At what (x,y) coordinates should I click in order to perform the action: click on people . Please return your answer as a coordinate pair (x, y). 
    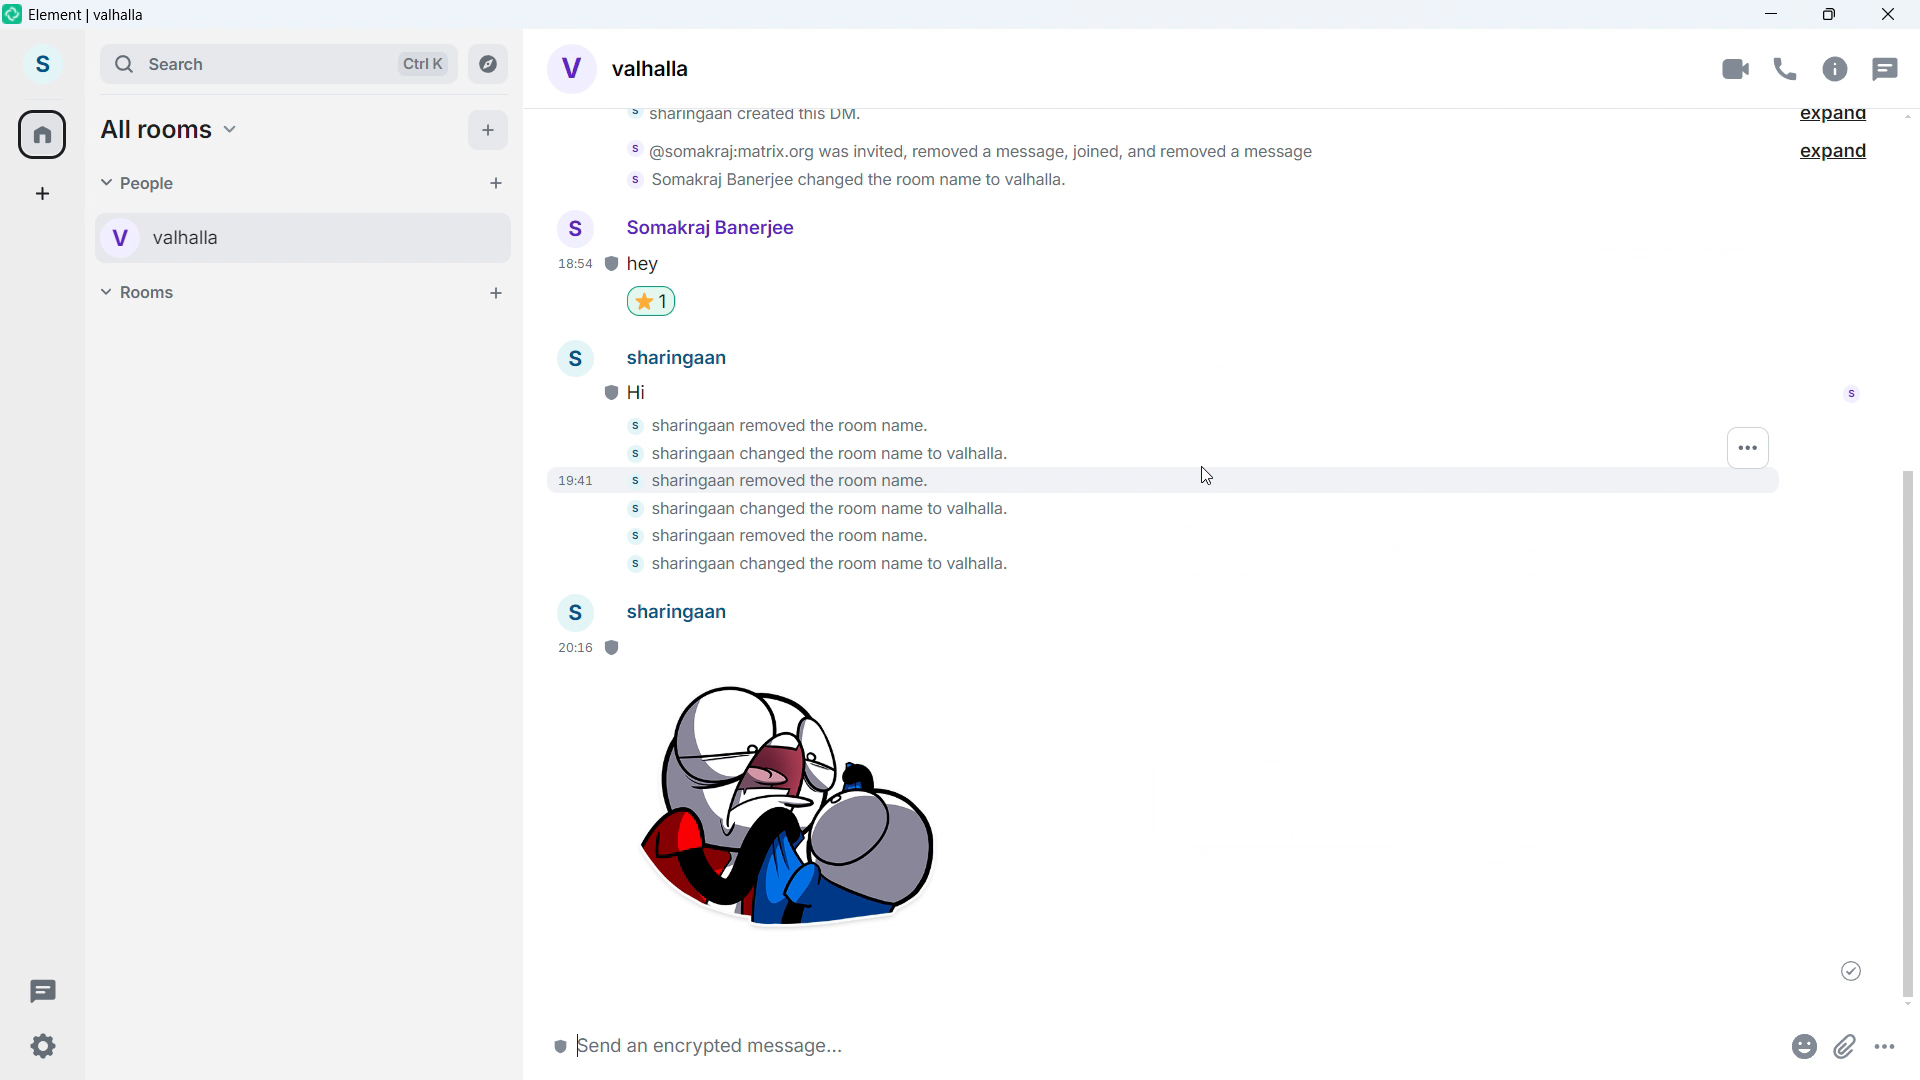
    Looking at the image, I should click on (140, 182).